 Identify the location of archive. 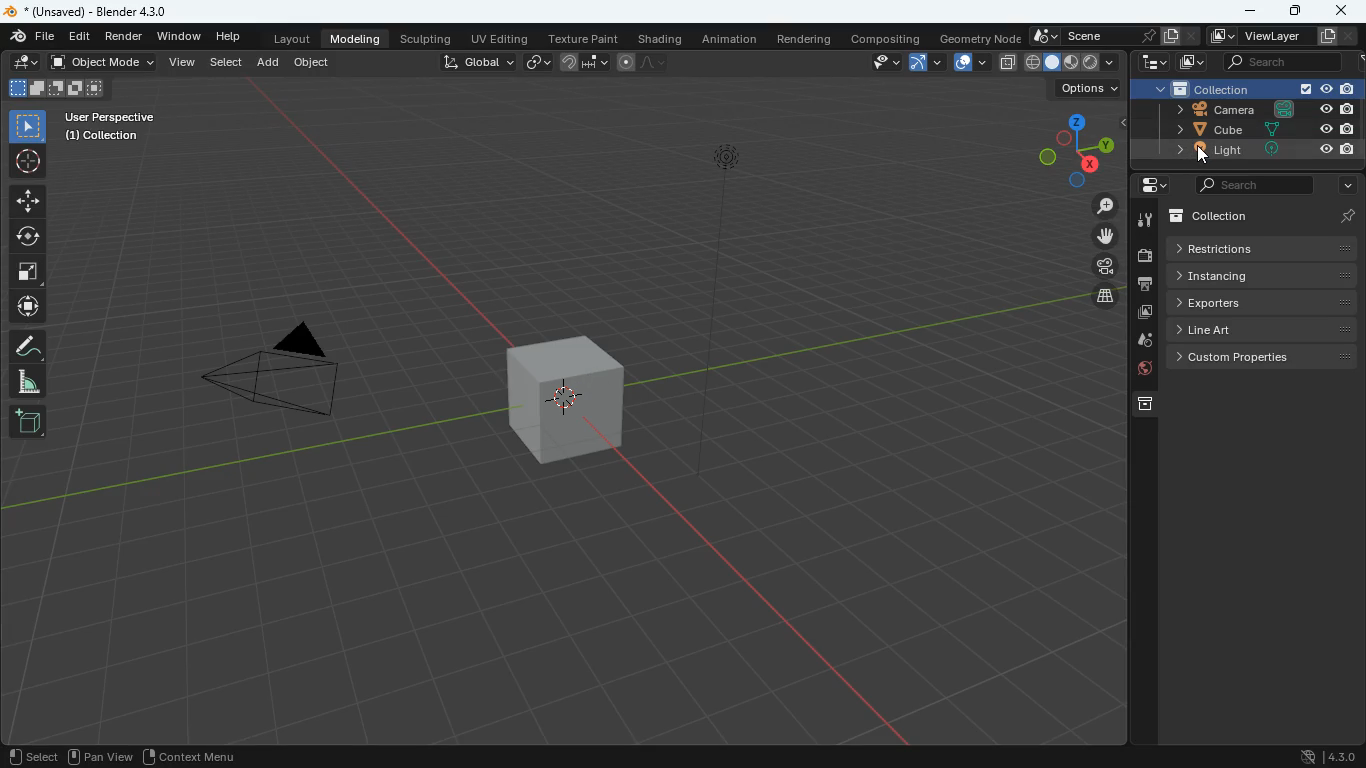
(1146, 404).